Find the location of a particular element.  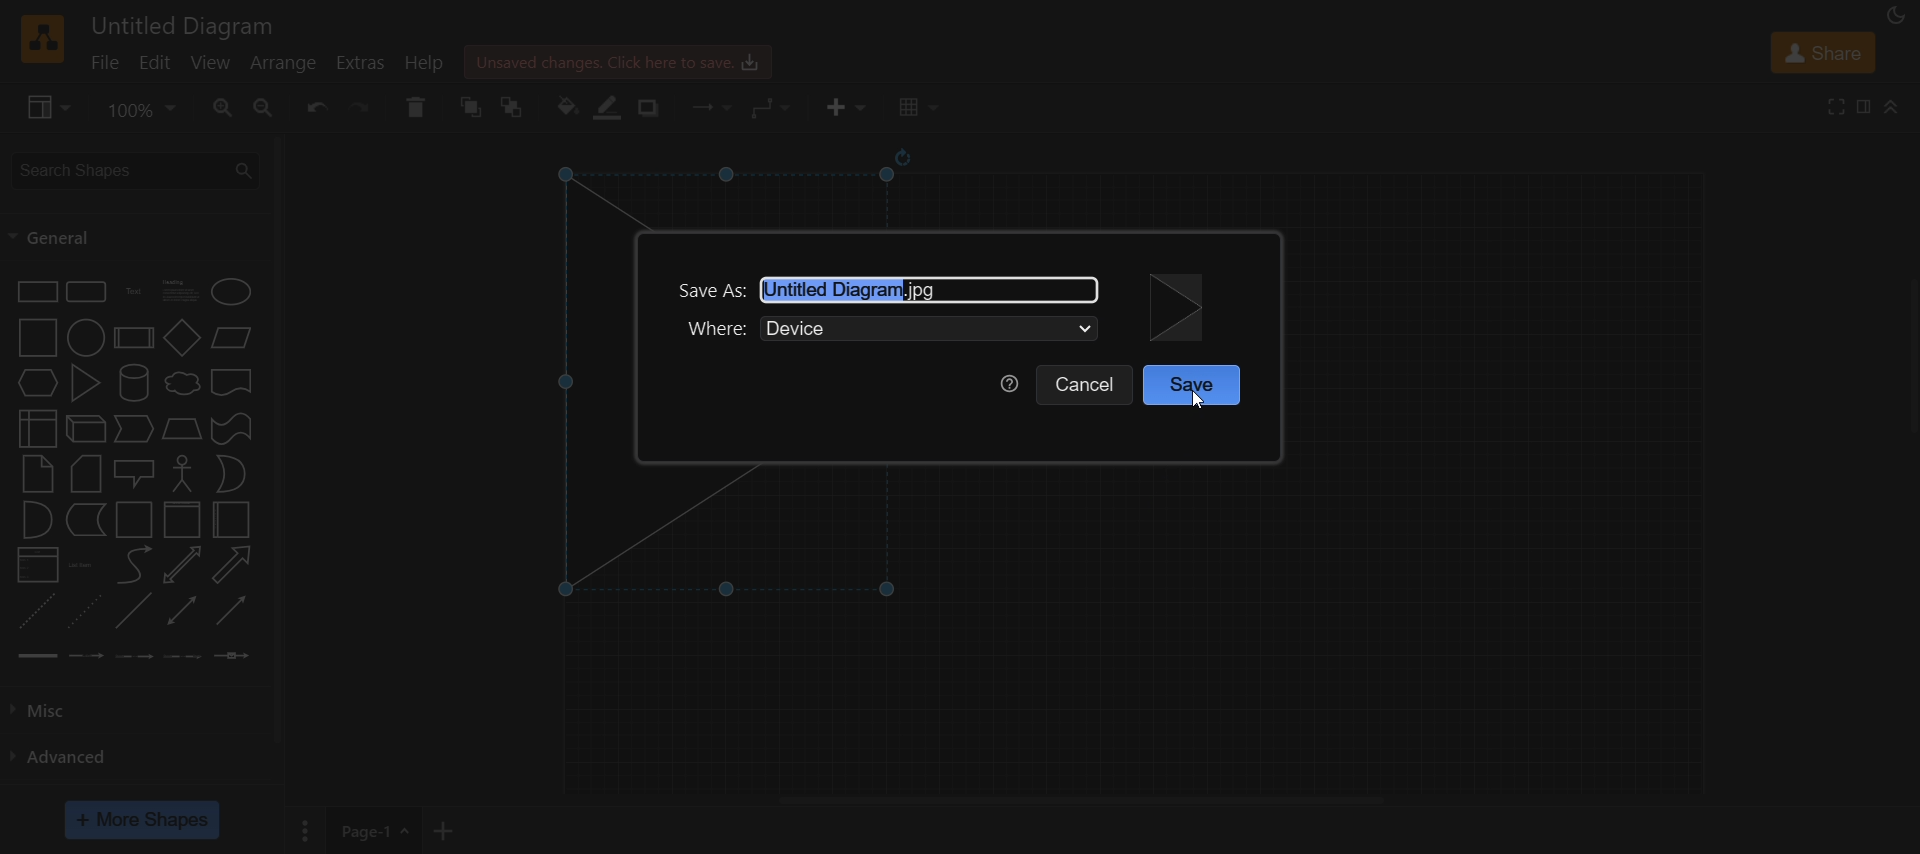

where is located at coordinates (890, 333).